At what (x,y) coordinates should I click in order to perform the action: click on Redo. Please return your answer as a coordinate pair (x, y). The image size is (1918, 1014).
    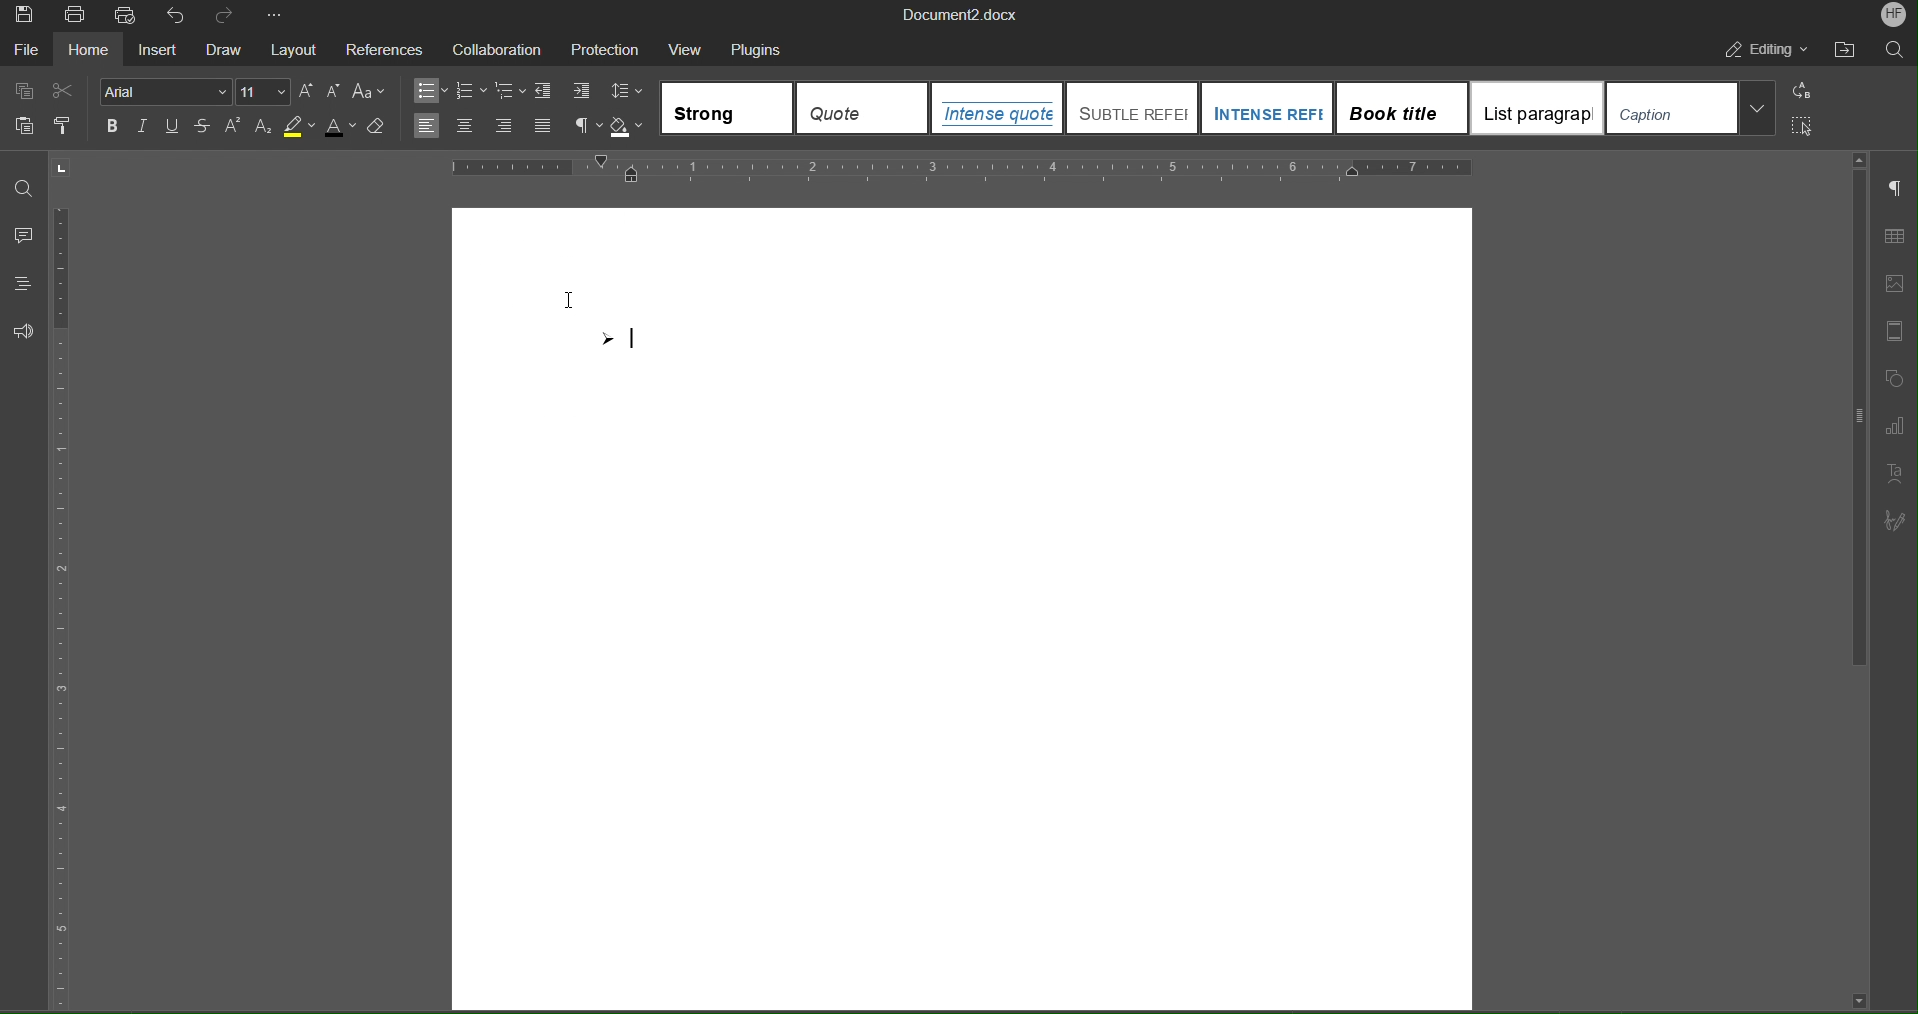
    Looking at the image, I should click on (228, 17).